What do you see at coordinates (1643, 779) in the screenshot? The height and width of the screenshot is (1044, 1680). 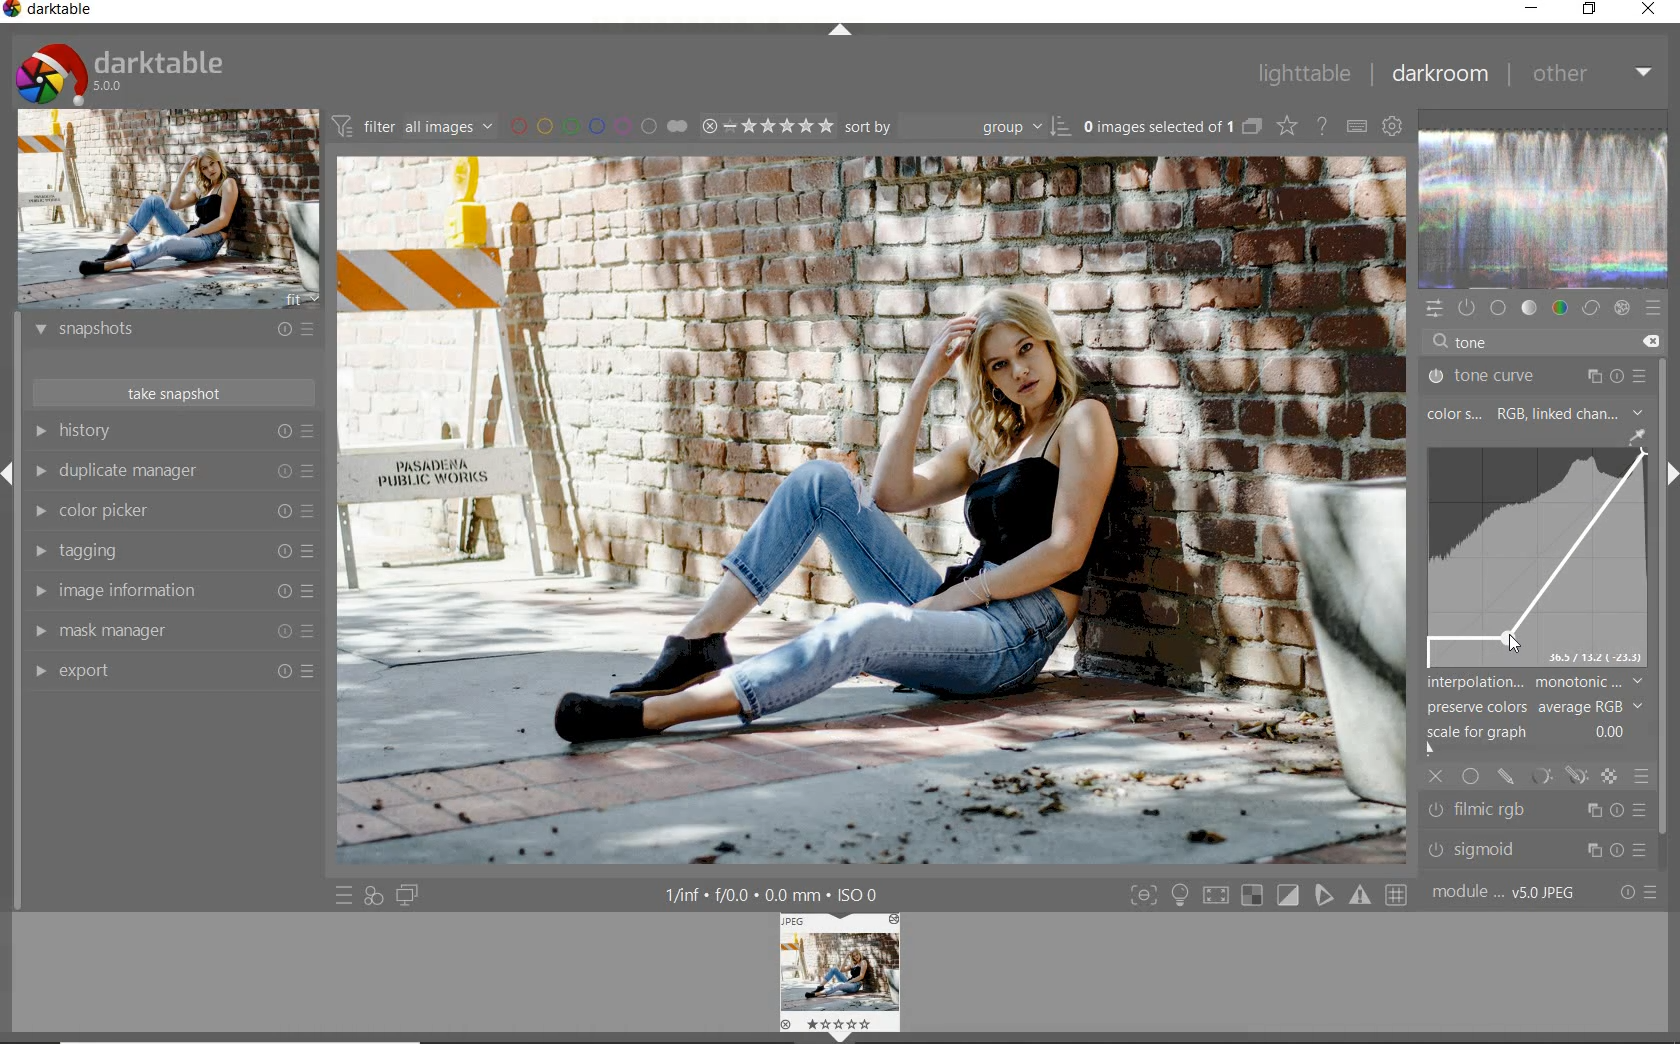 I see `blending options` at bounding box center [1643, 779].